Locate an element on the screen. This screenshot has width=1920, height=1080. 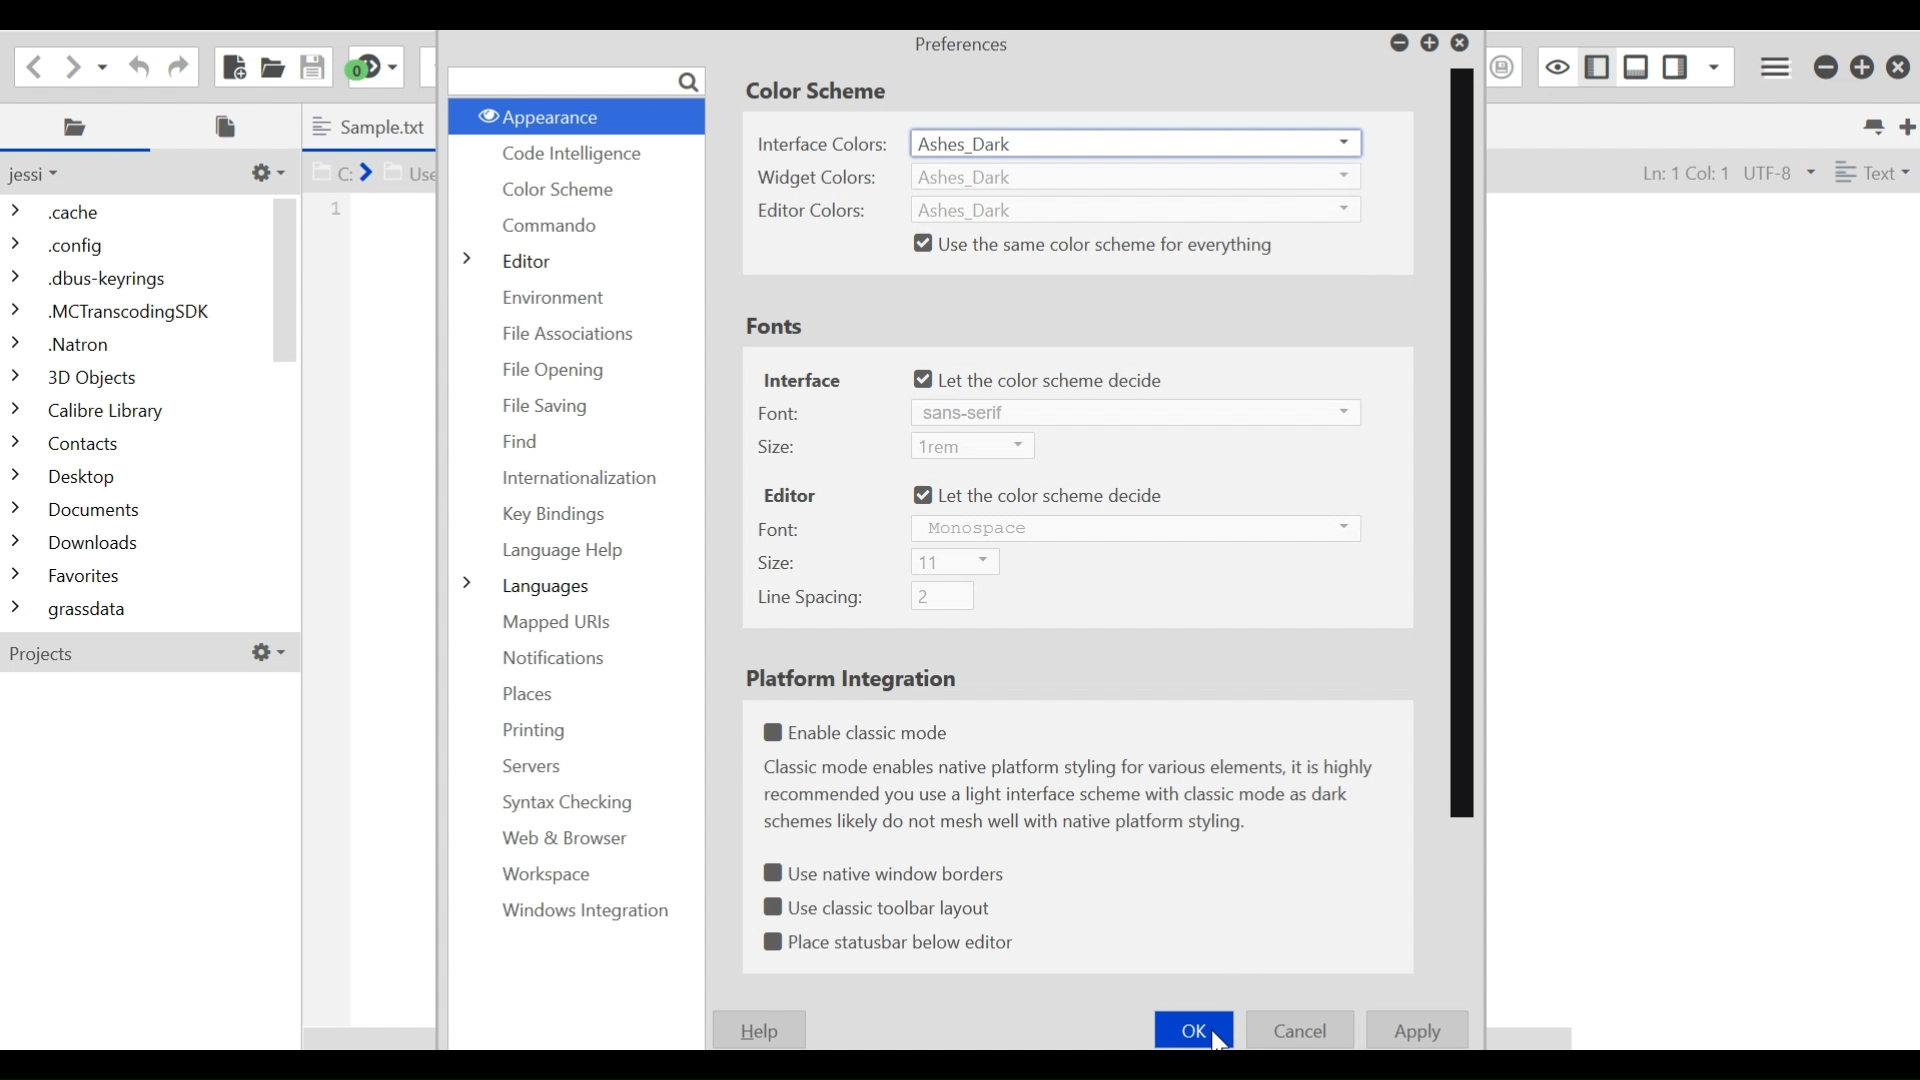
Places is located at coordinates (79, 127).